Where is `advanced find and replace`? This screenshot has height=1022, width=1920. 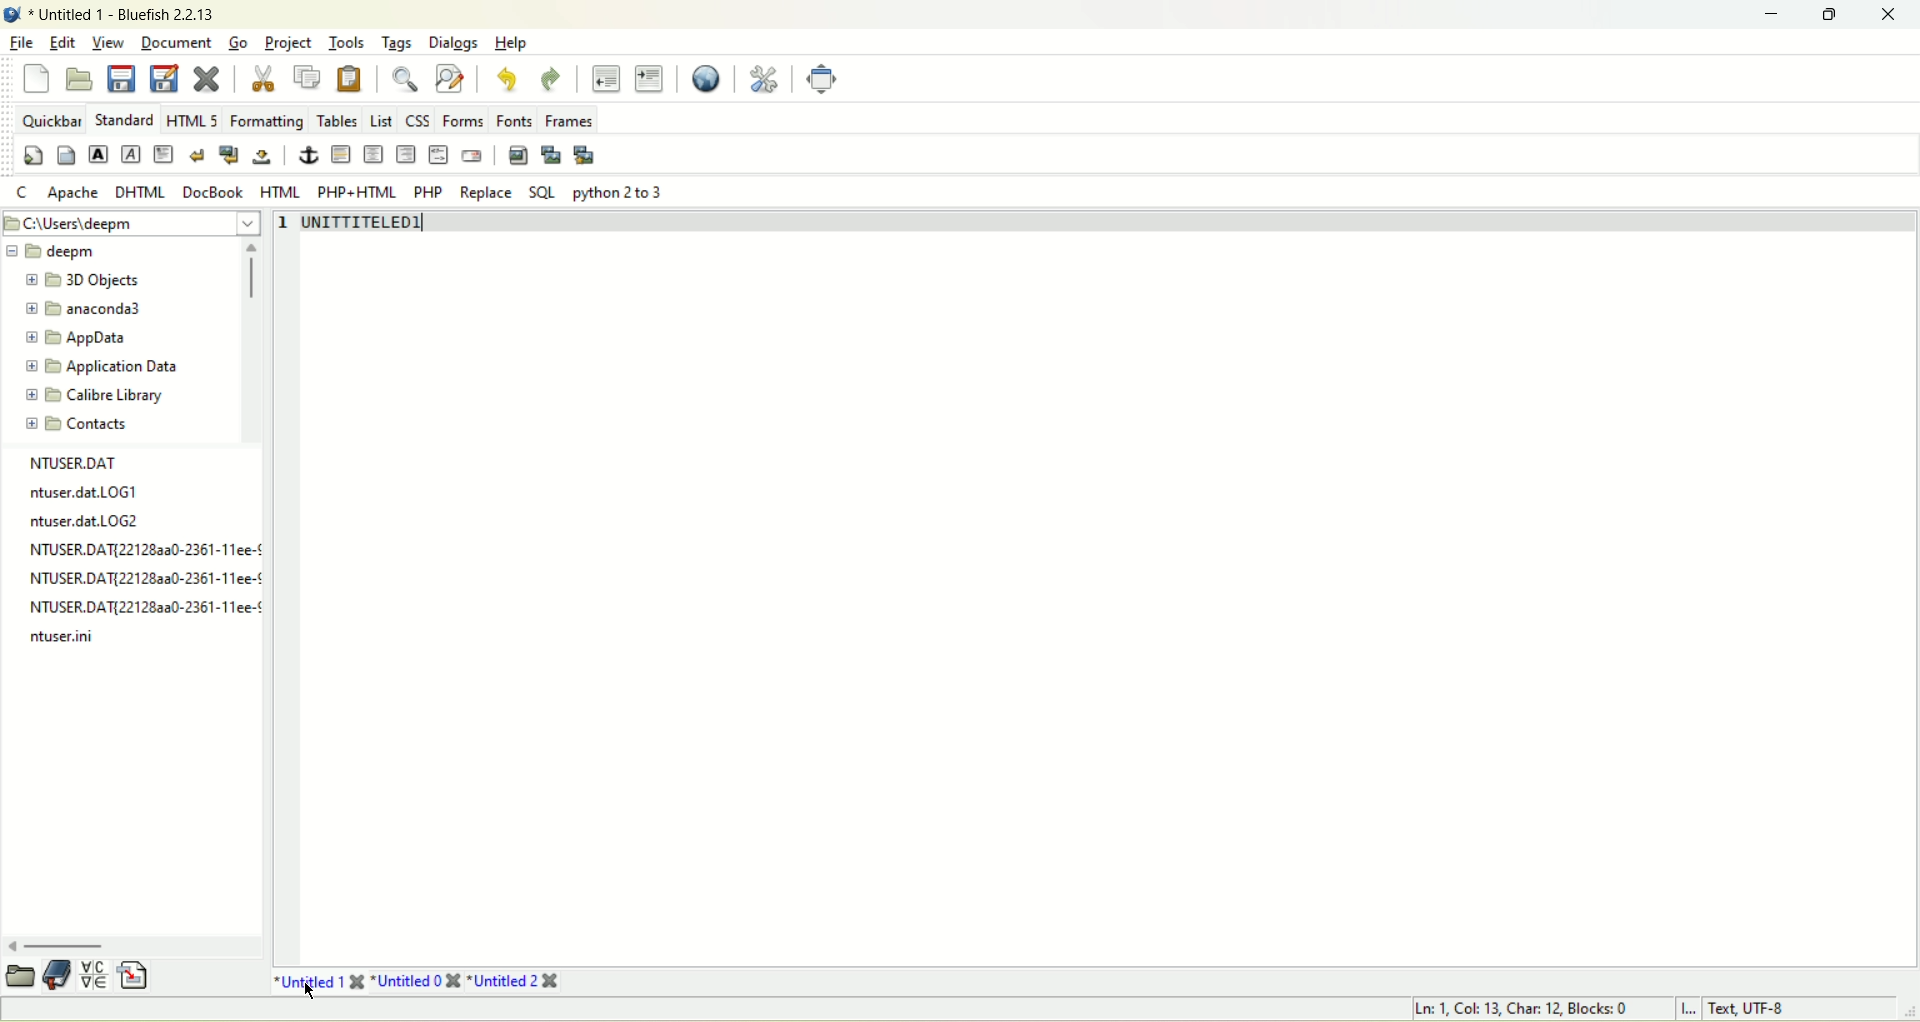 advanced find and replace is located at coordinates (454, 78).